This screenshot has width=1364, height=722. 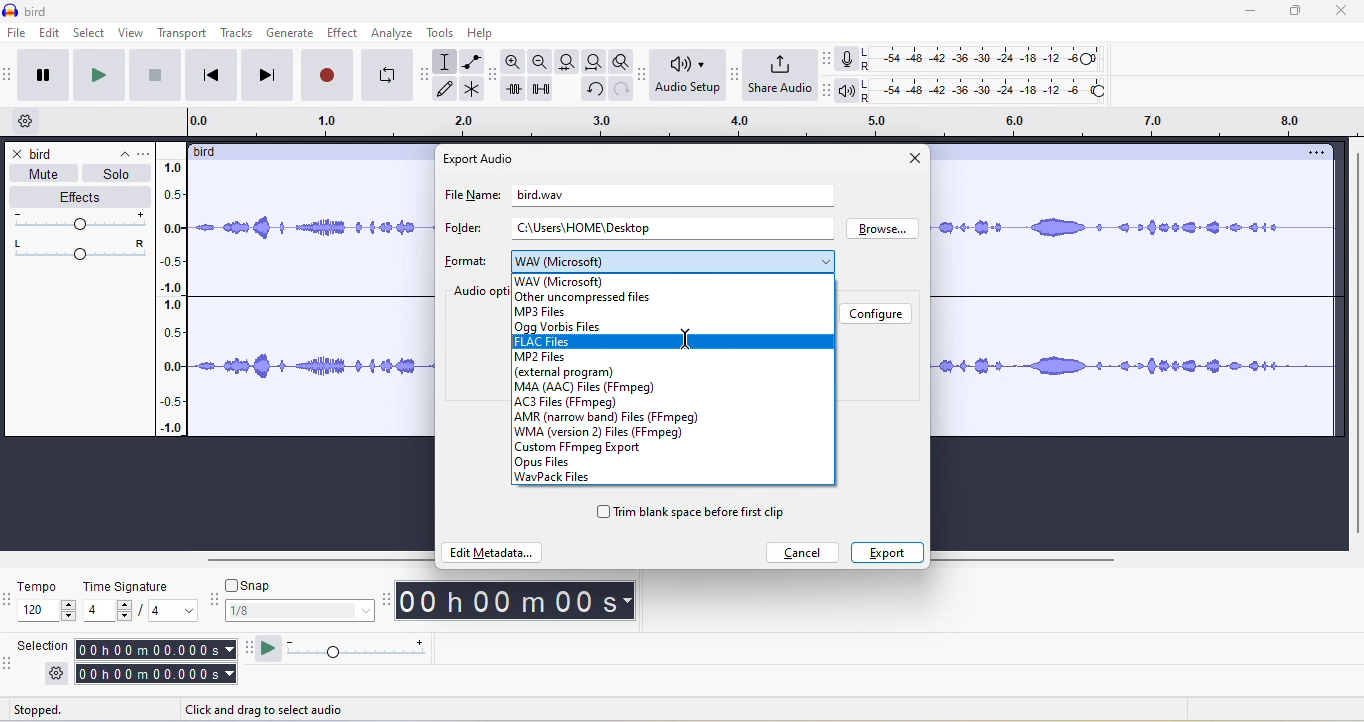 I want to click on maximize, so click(x=1299, y=13).